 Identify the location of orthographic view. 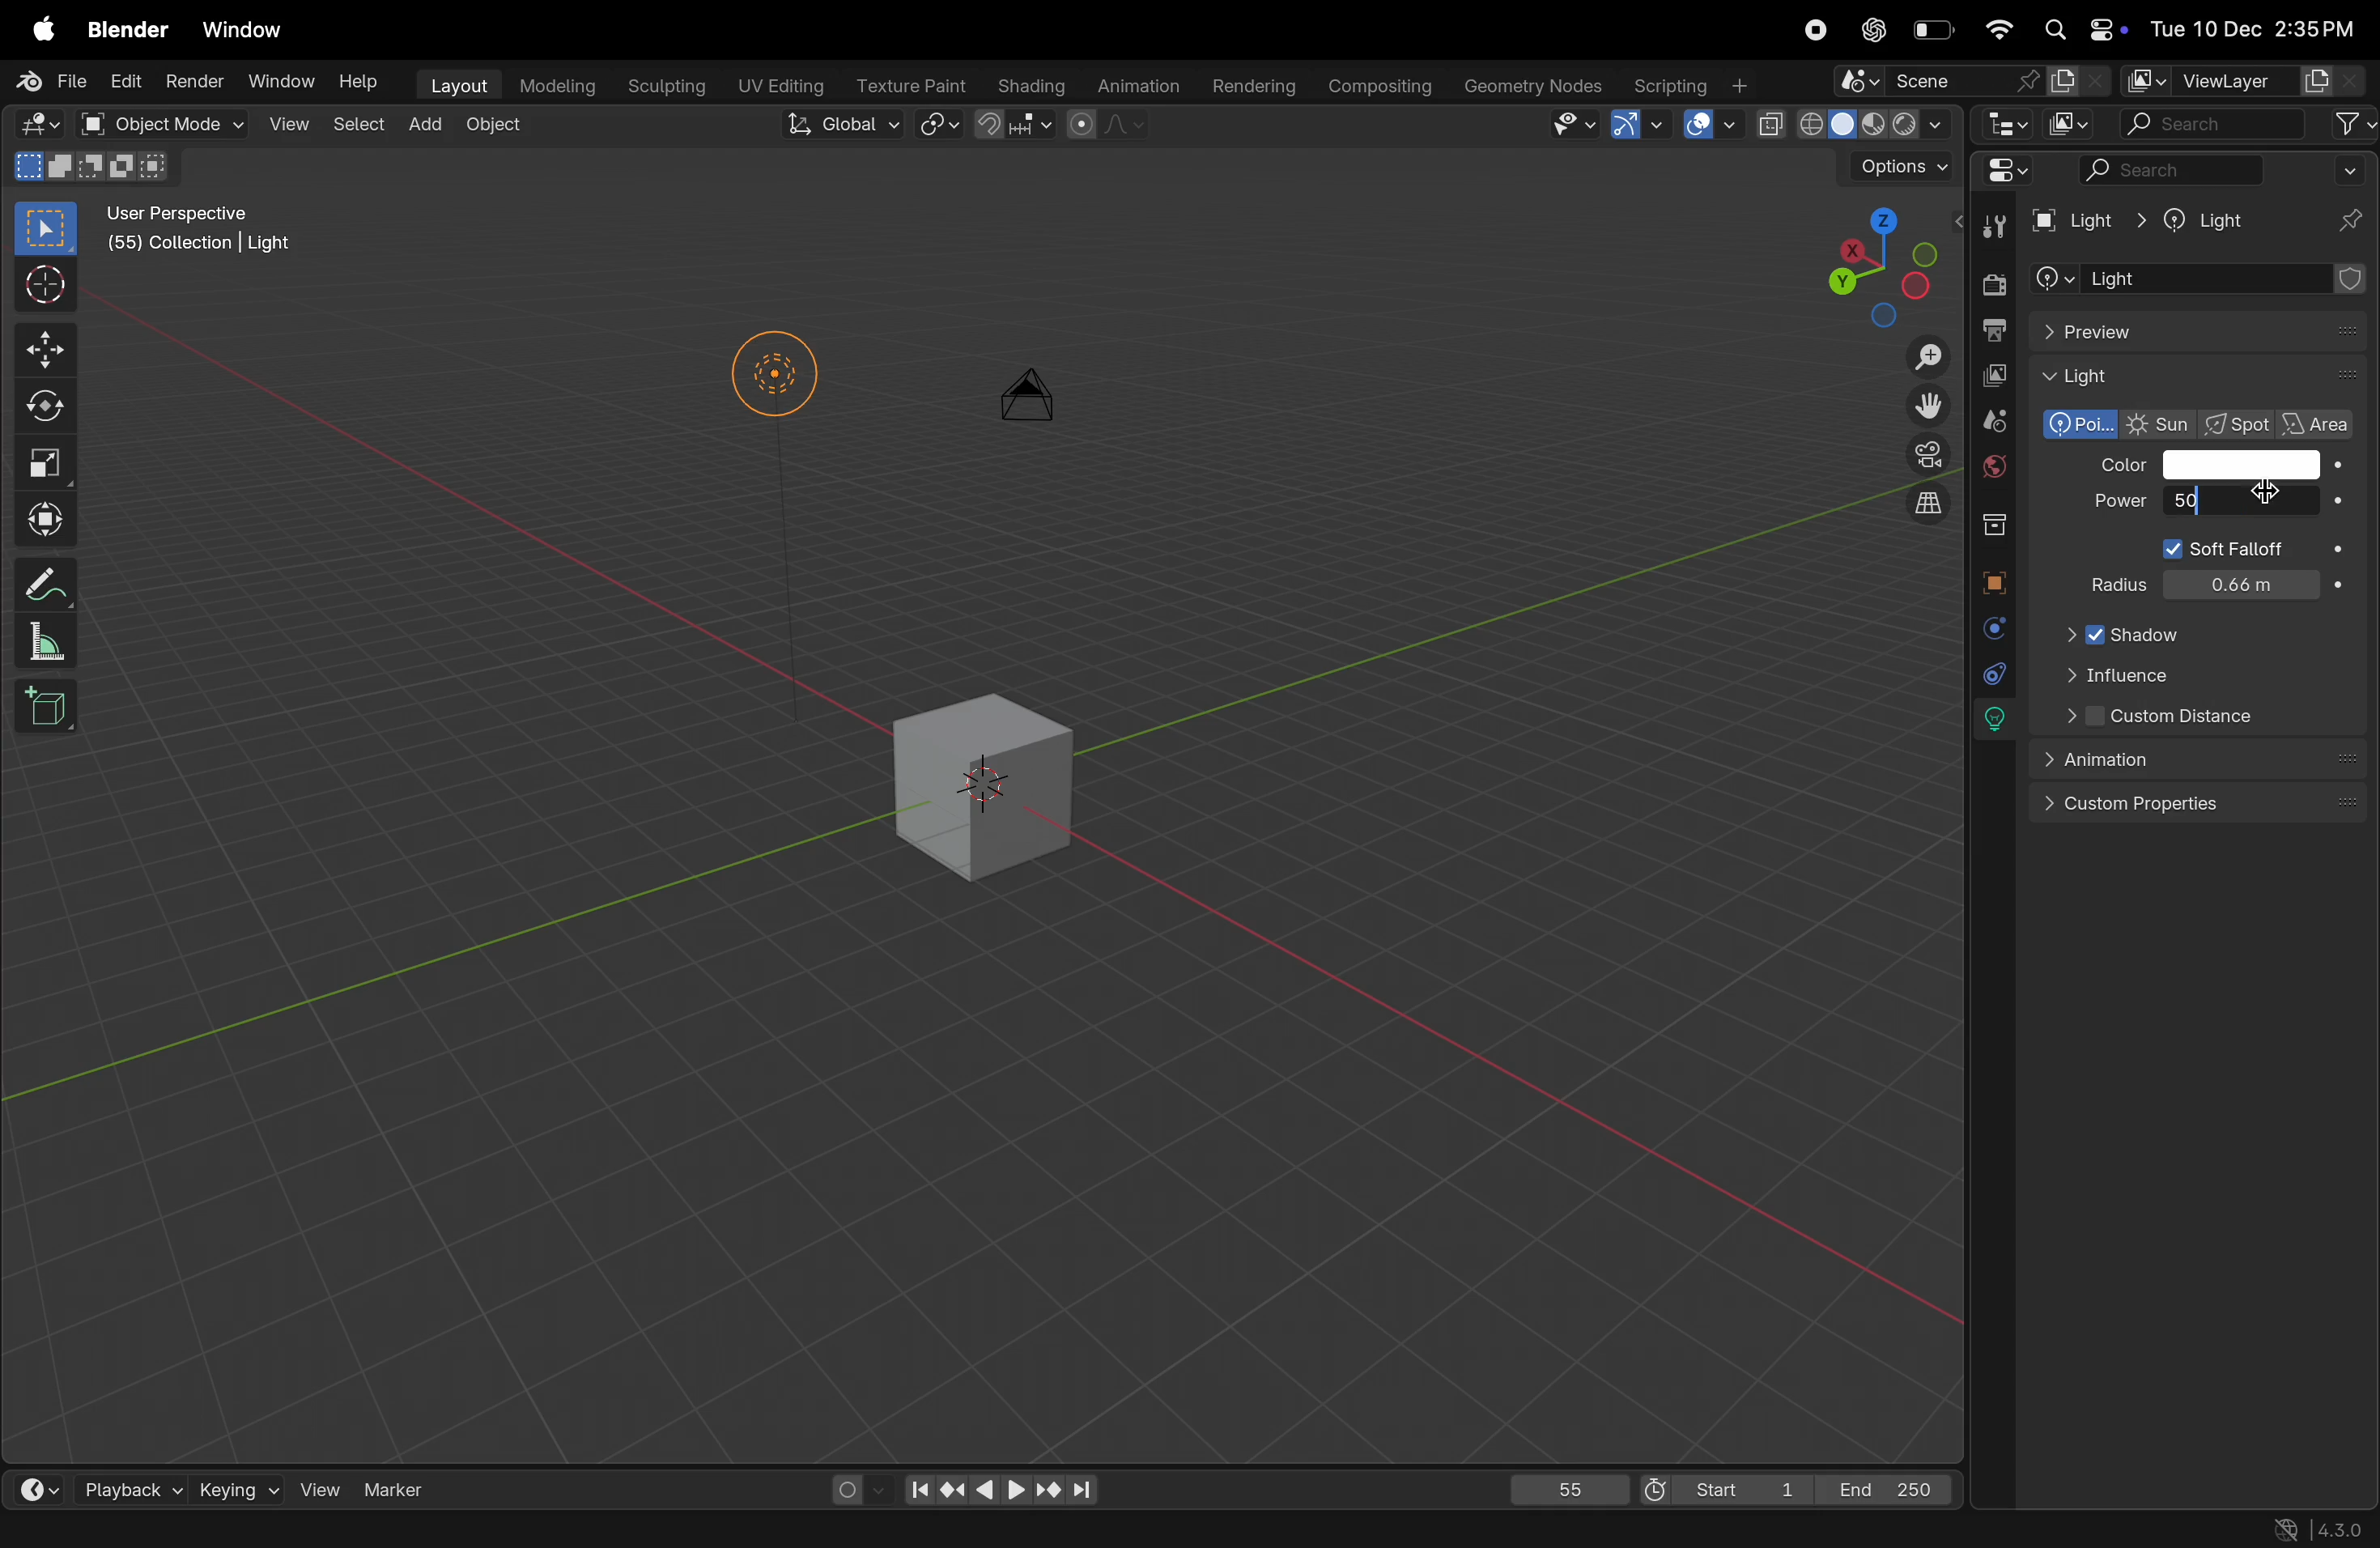
(1932, 509).